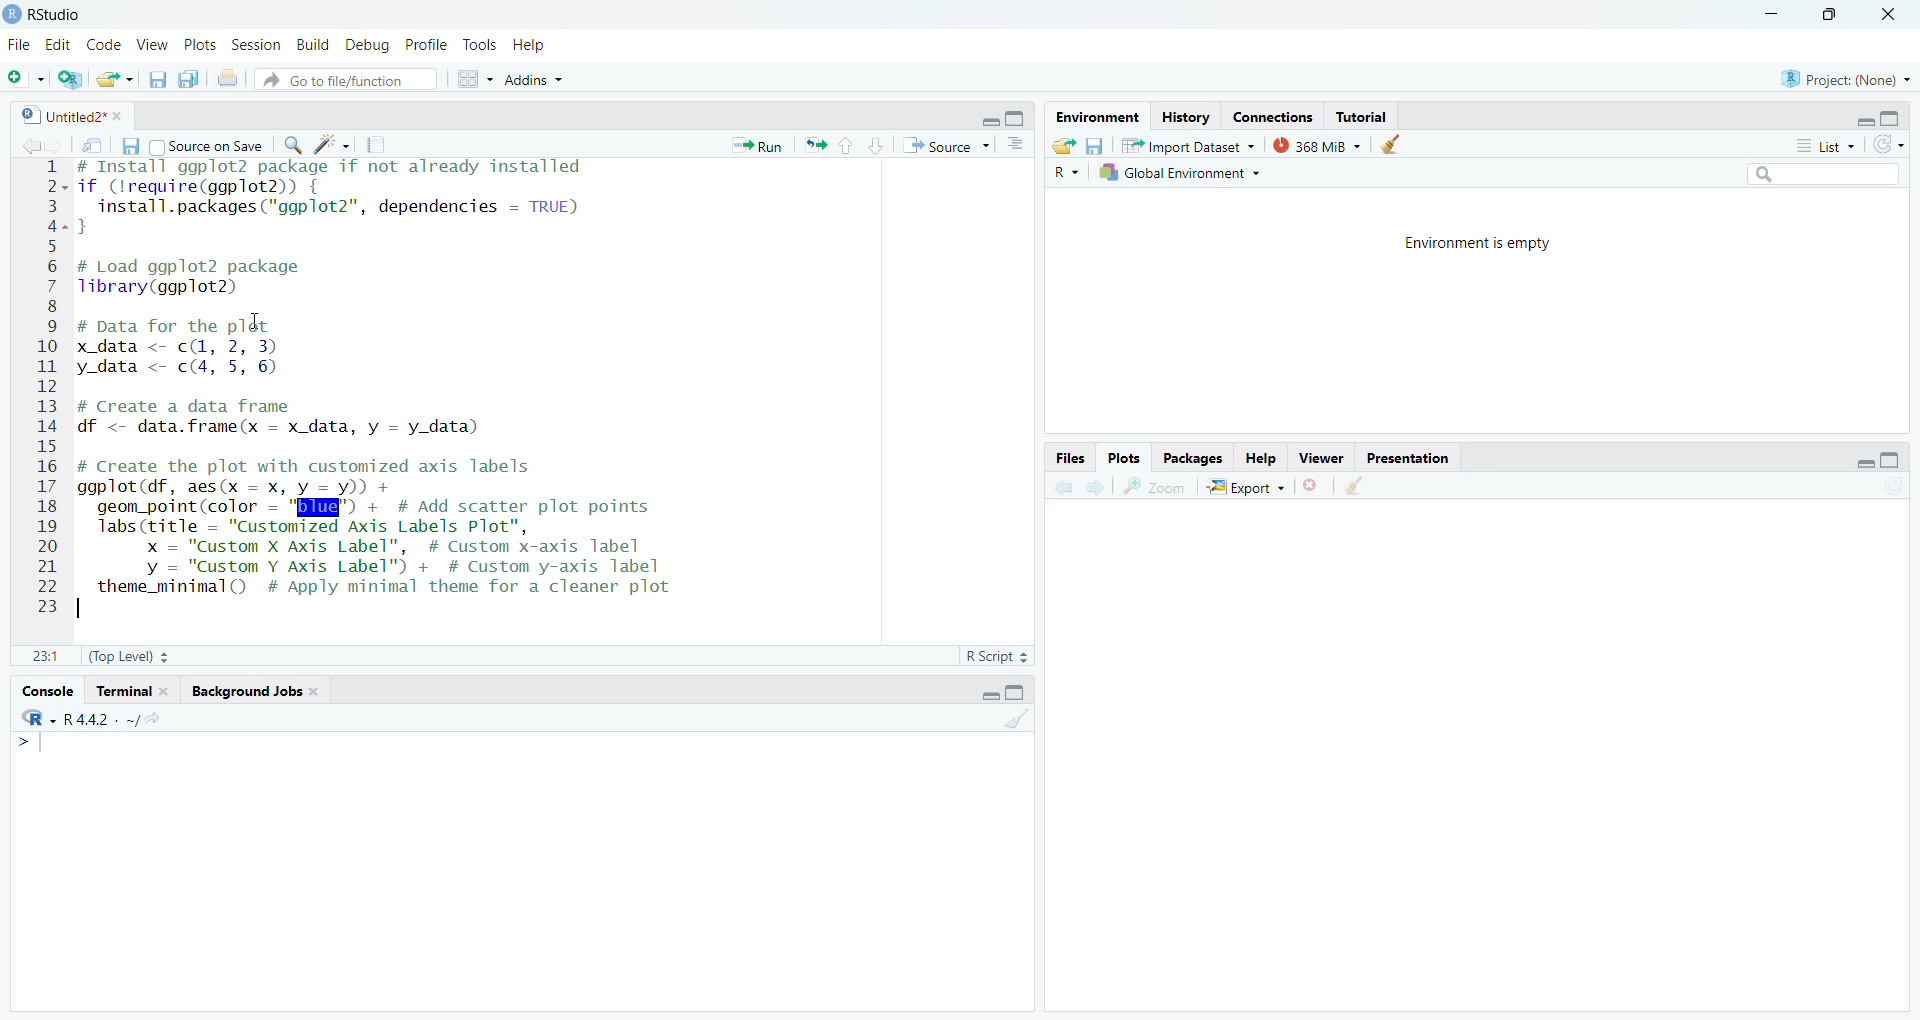 This screenshot has width=1920, height=1020. Describe the element at coordinates (152, 82) in the screenshot. I see `save` at that location.